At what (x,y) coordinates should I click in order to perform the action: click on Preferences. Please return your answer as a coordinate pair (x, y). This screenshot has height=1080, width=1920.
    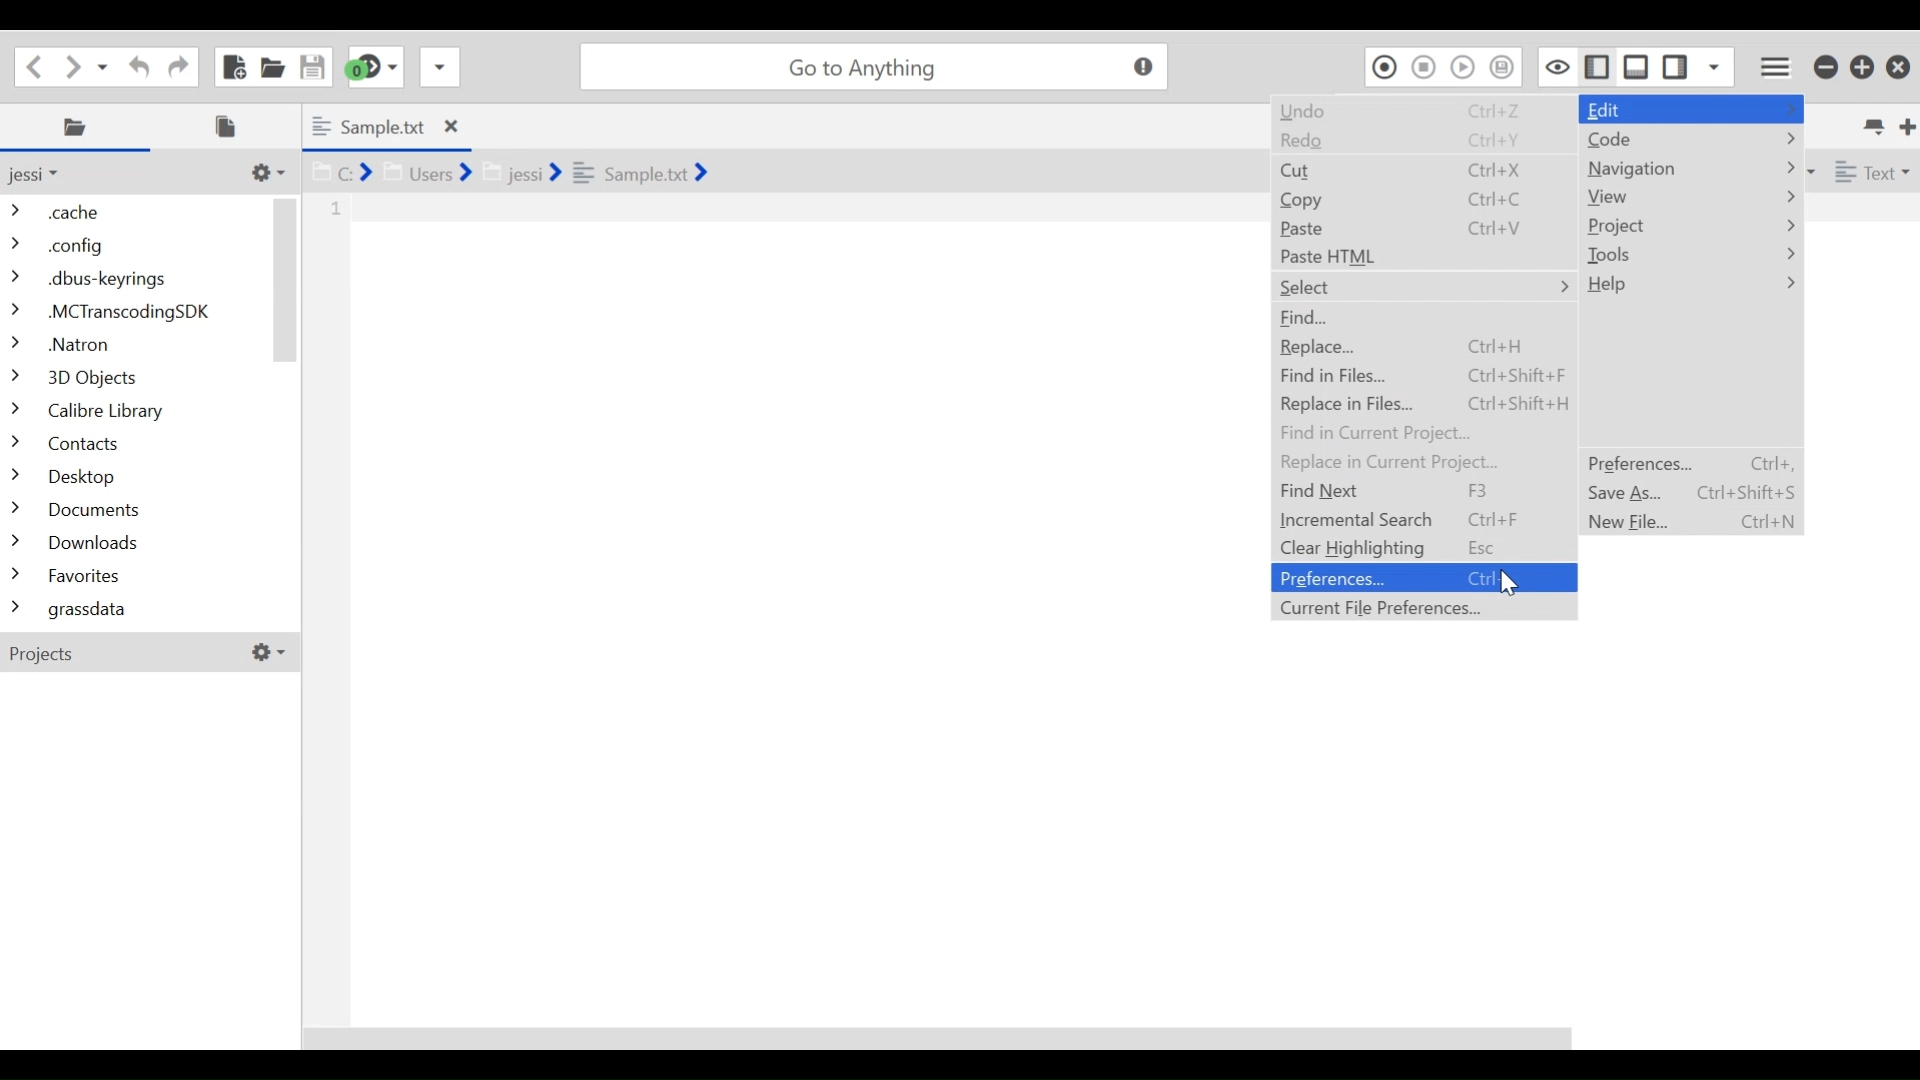
    Looking at the image, I should click on (1689, 463).